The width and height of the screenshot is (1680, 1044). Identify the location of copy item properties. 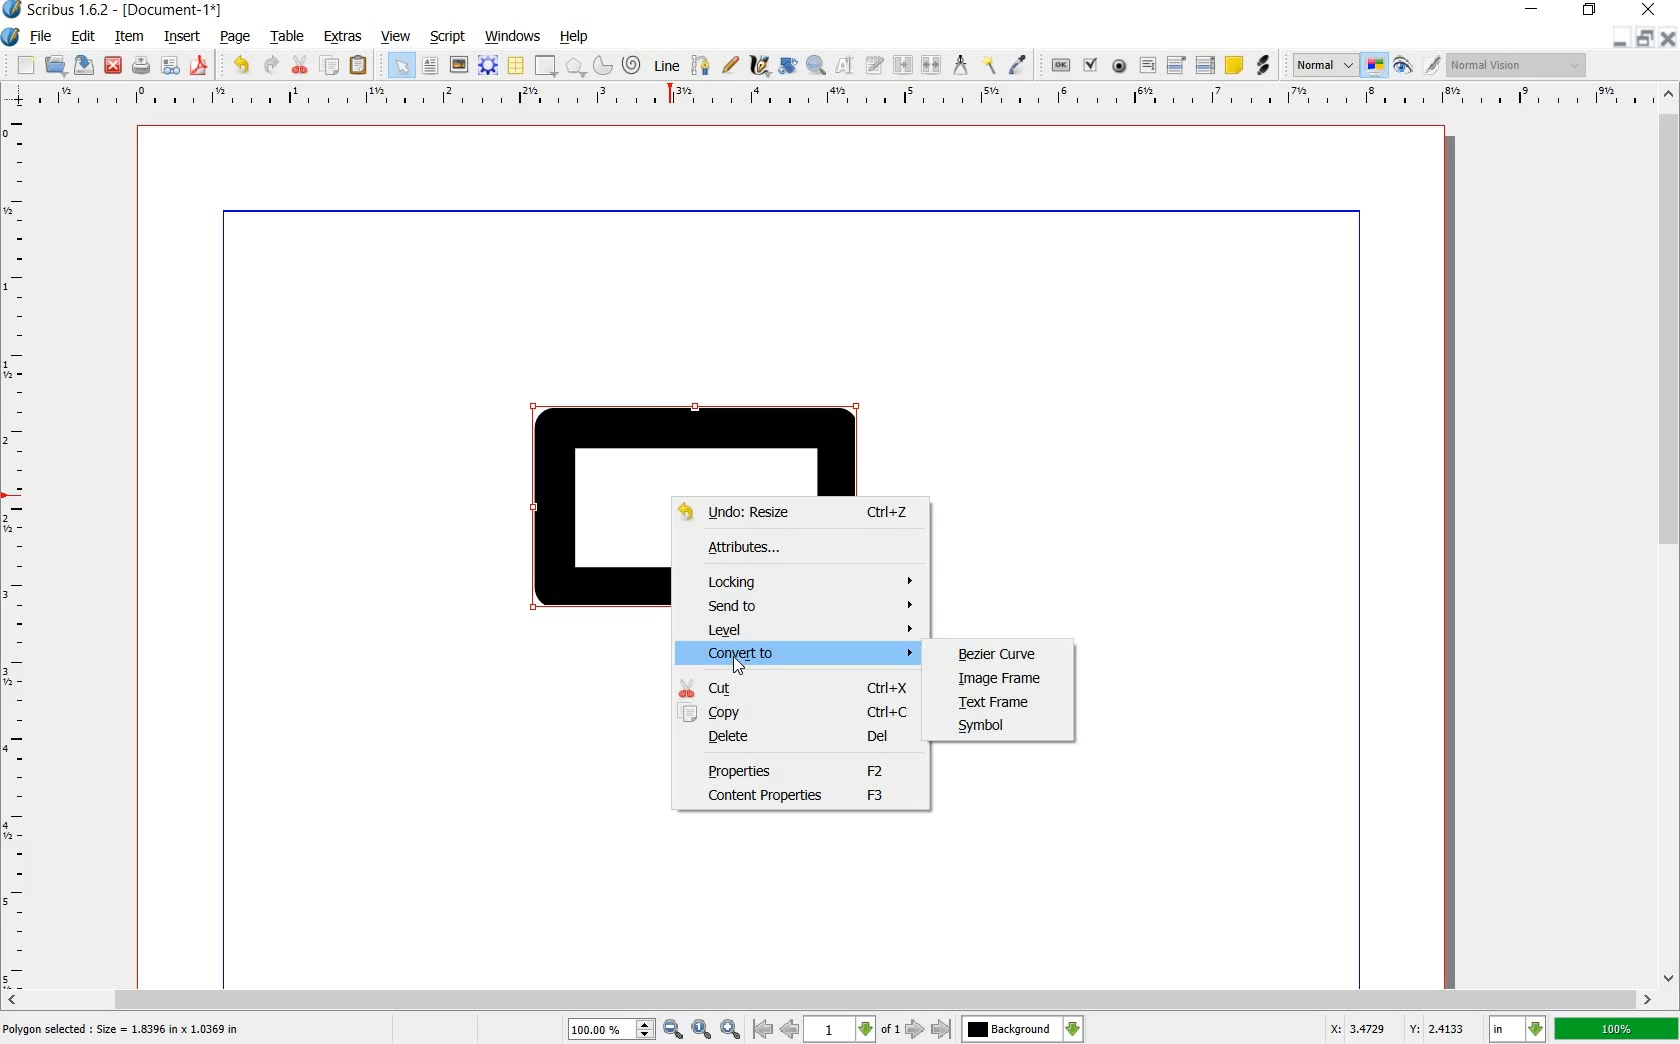
(988, 64).